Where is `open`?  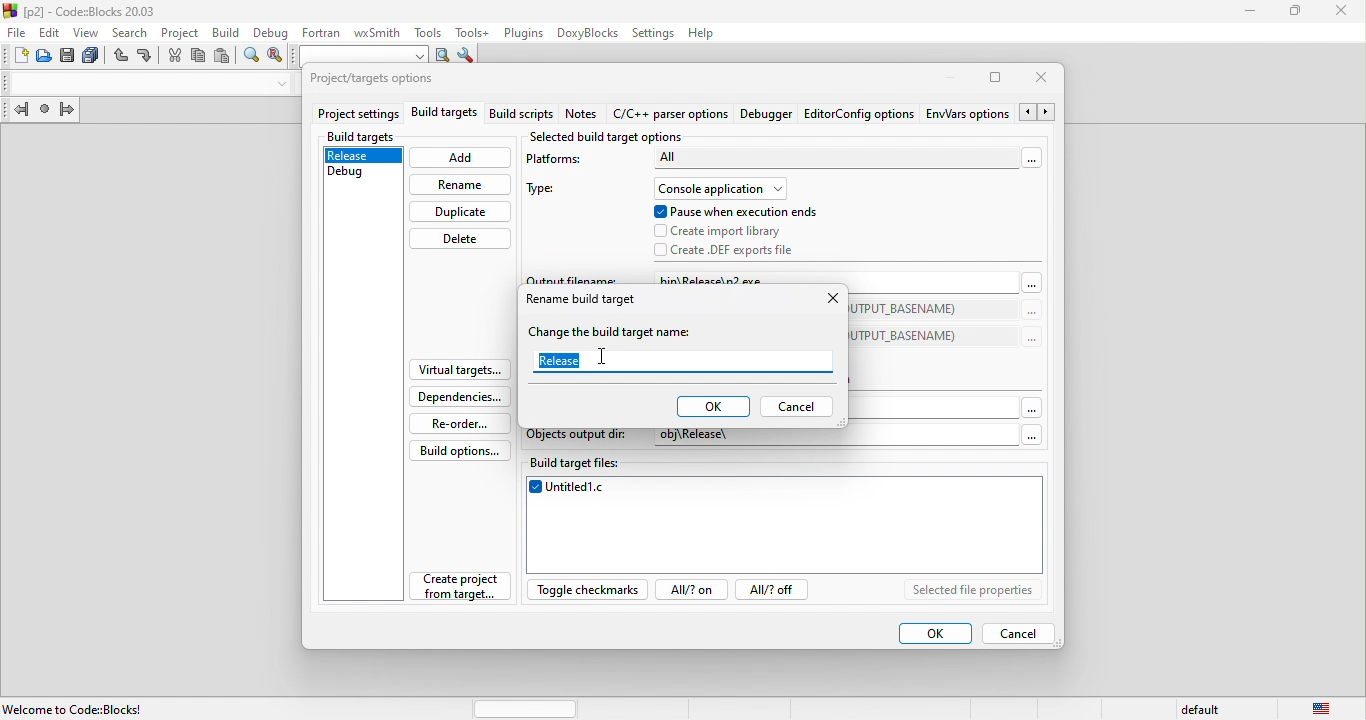
open is located at coordinates (46, 57).